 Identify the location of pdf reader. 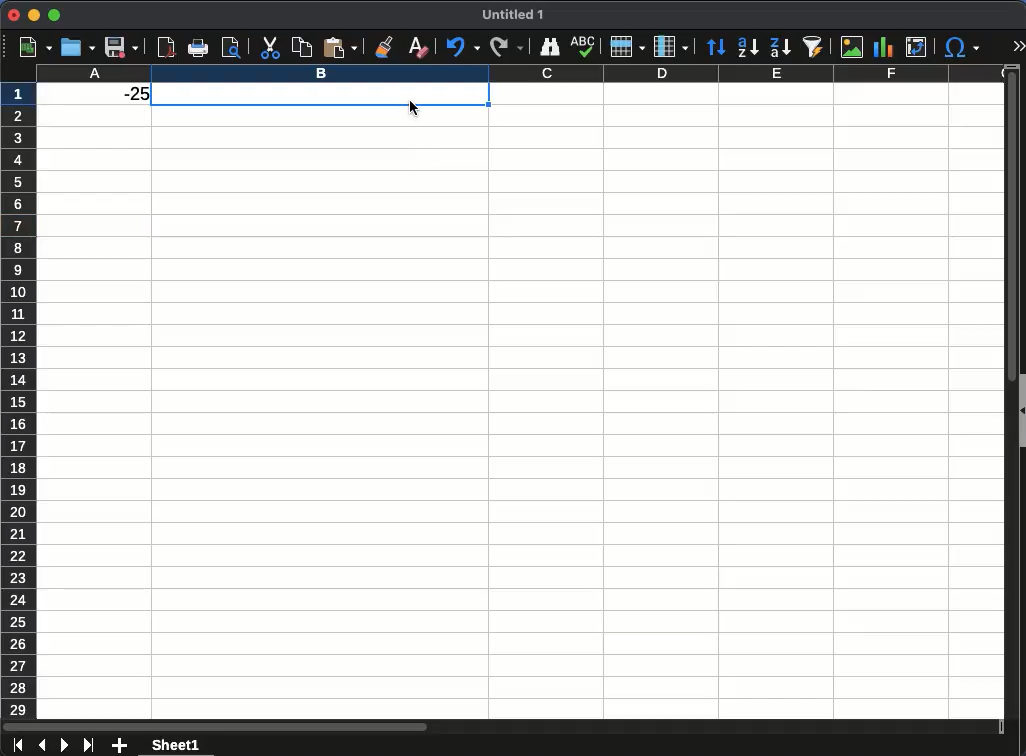
(168, 47).